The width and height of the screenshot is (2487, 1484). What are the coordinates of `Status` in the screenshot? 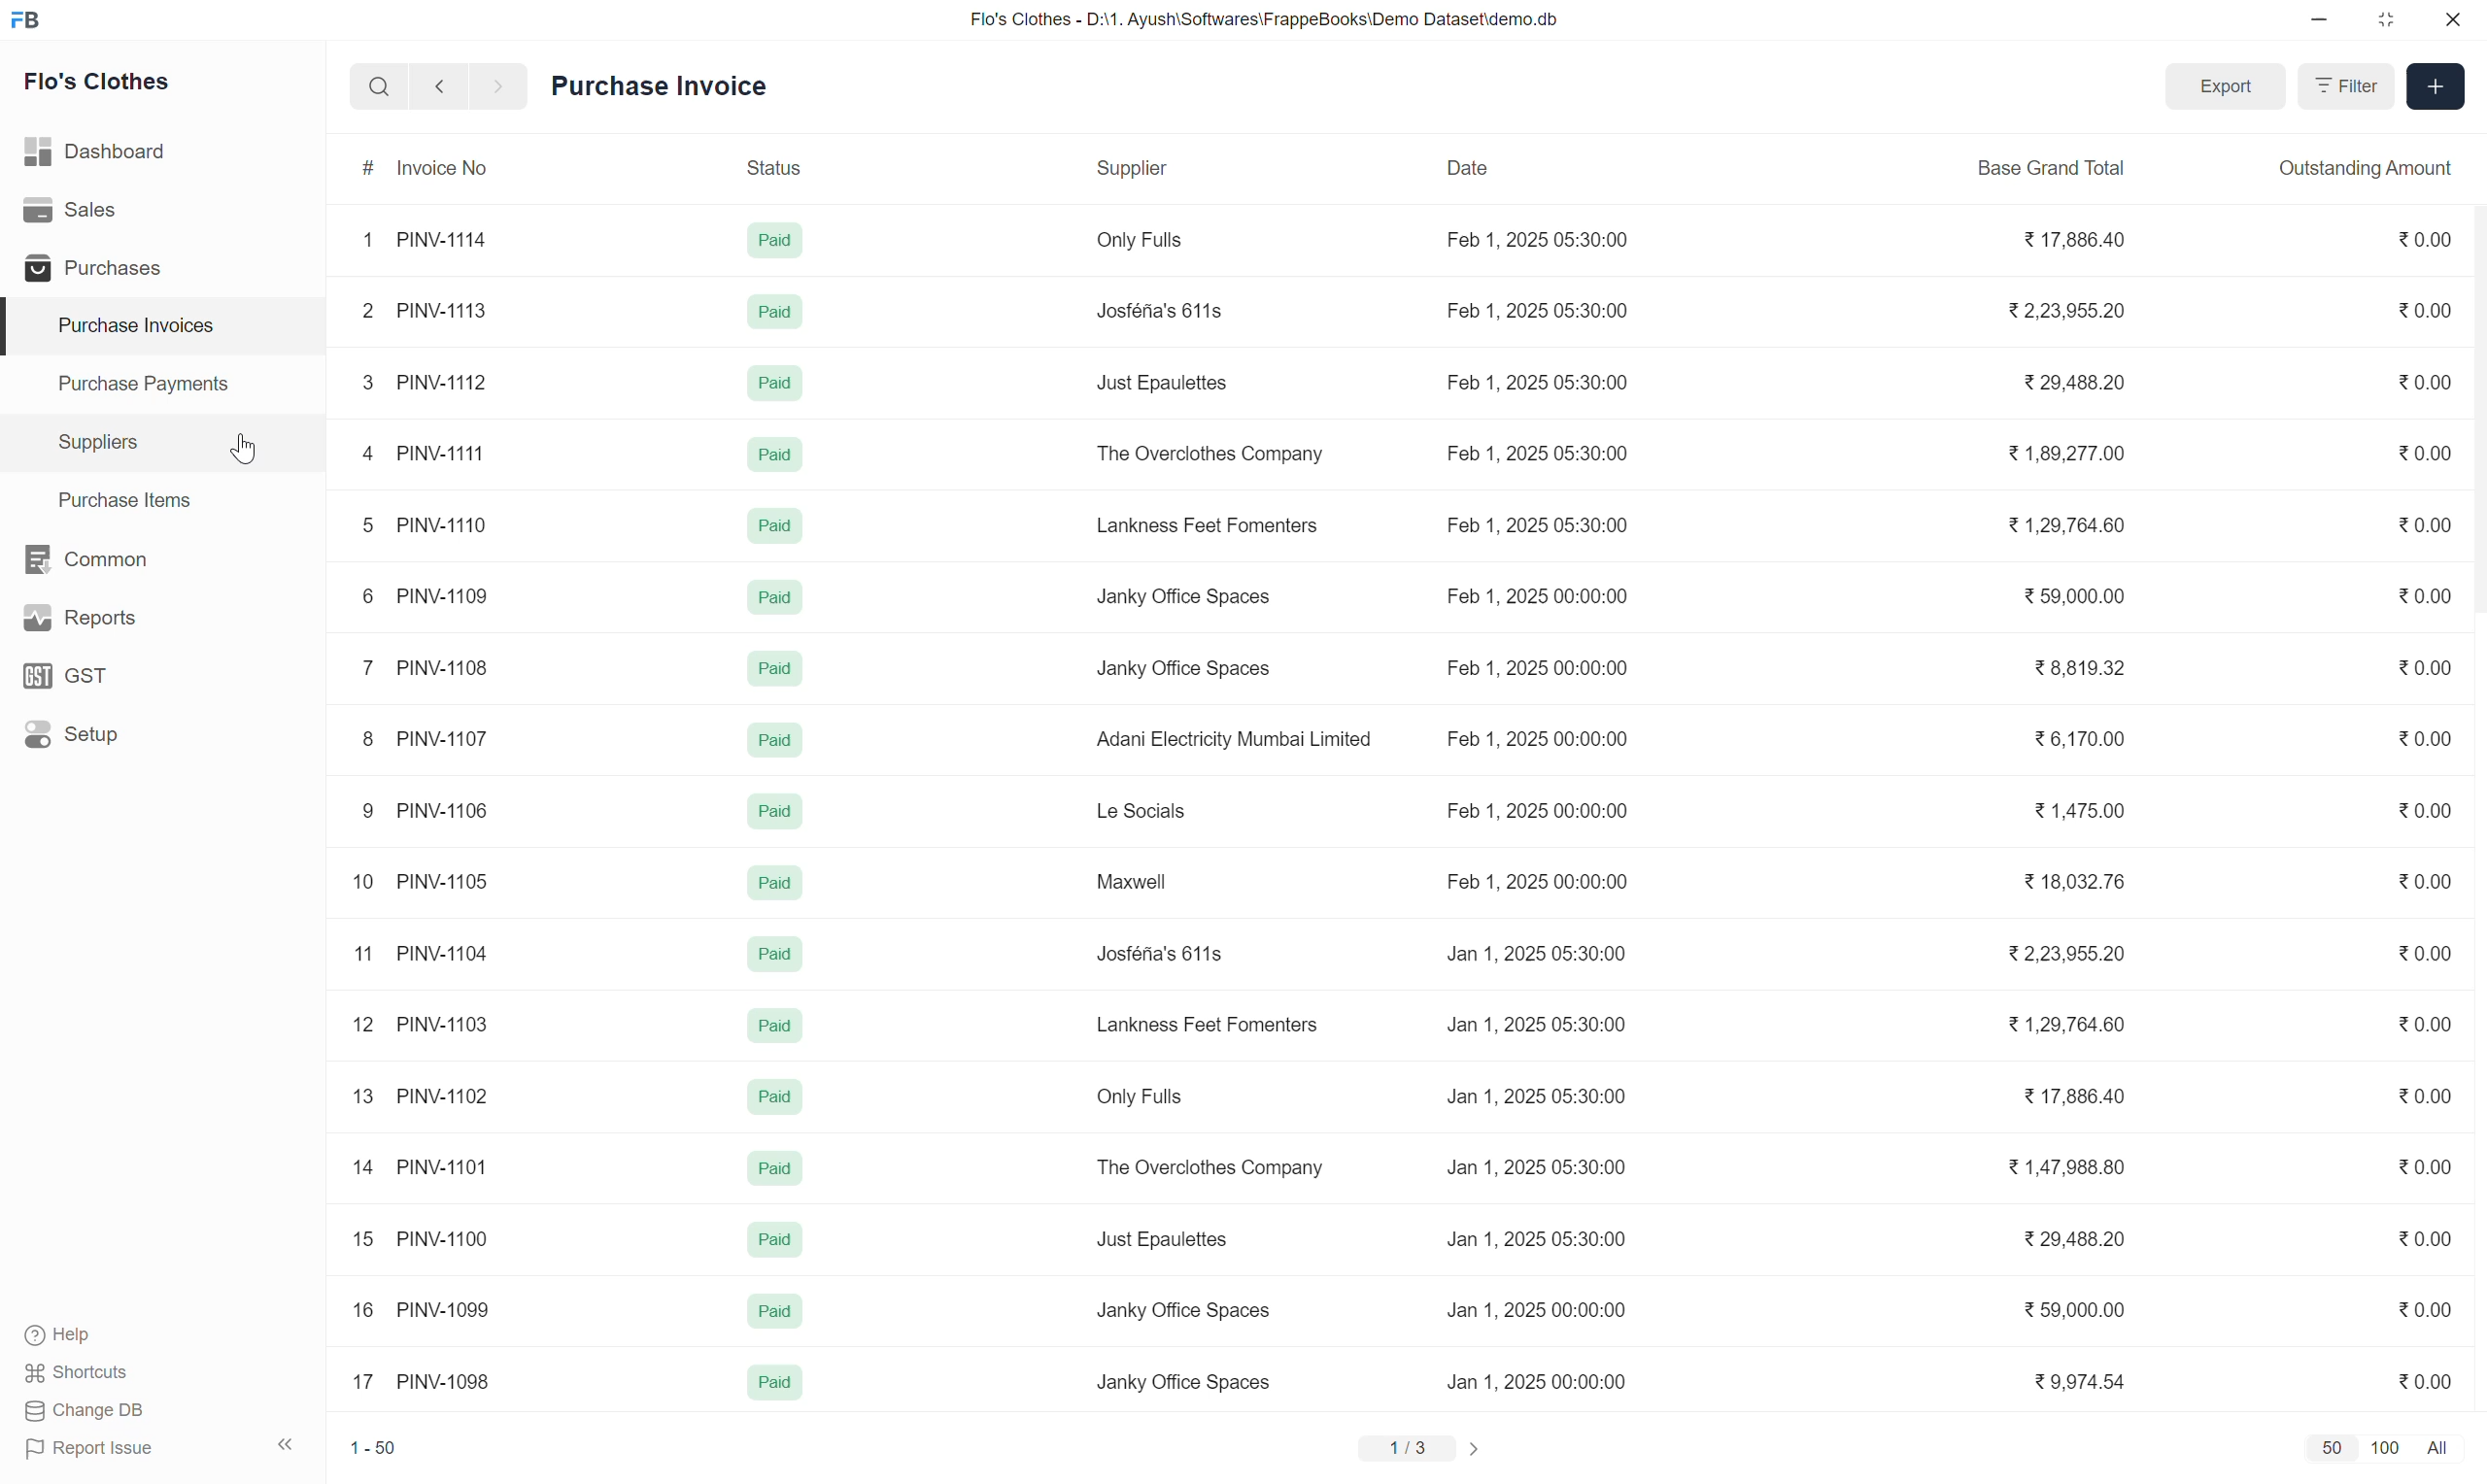 It's located at (768, 165).